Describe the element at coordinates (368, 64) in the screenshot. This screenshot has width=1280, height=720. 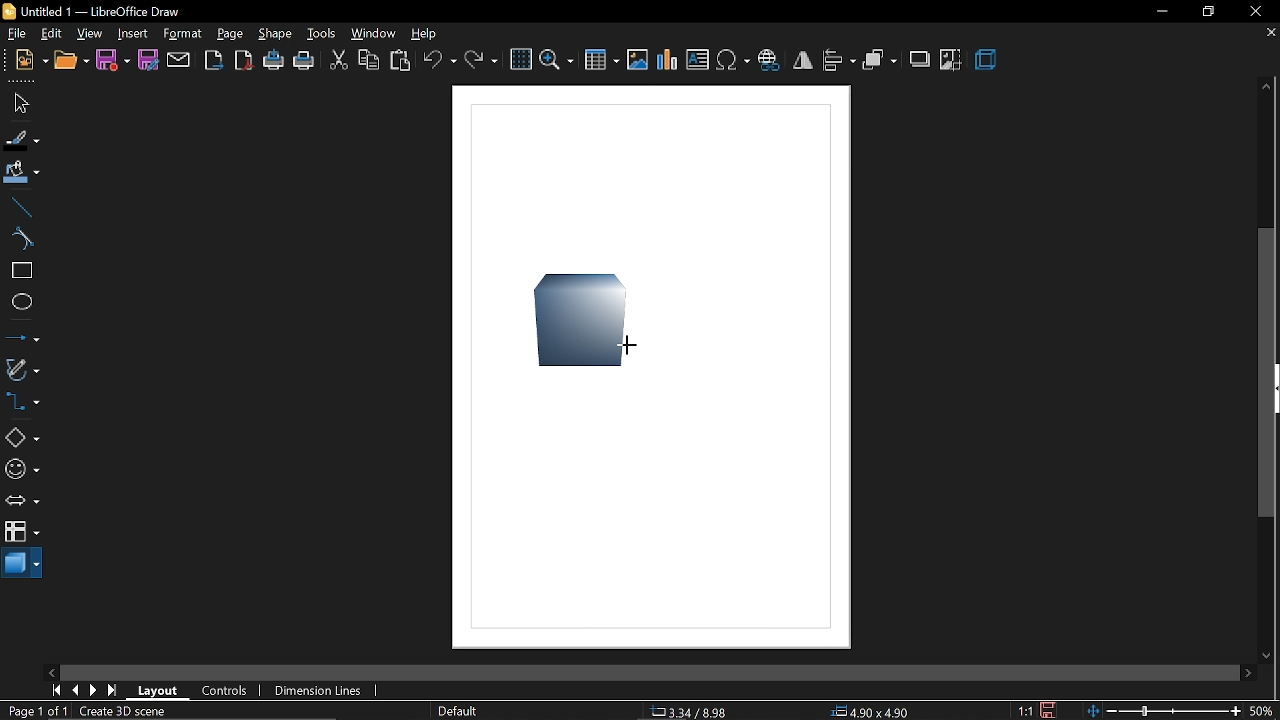
I see `copy` at that location.